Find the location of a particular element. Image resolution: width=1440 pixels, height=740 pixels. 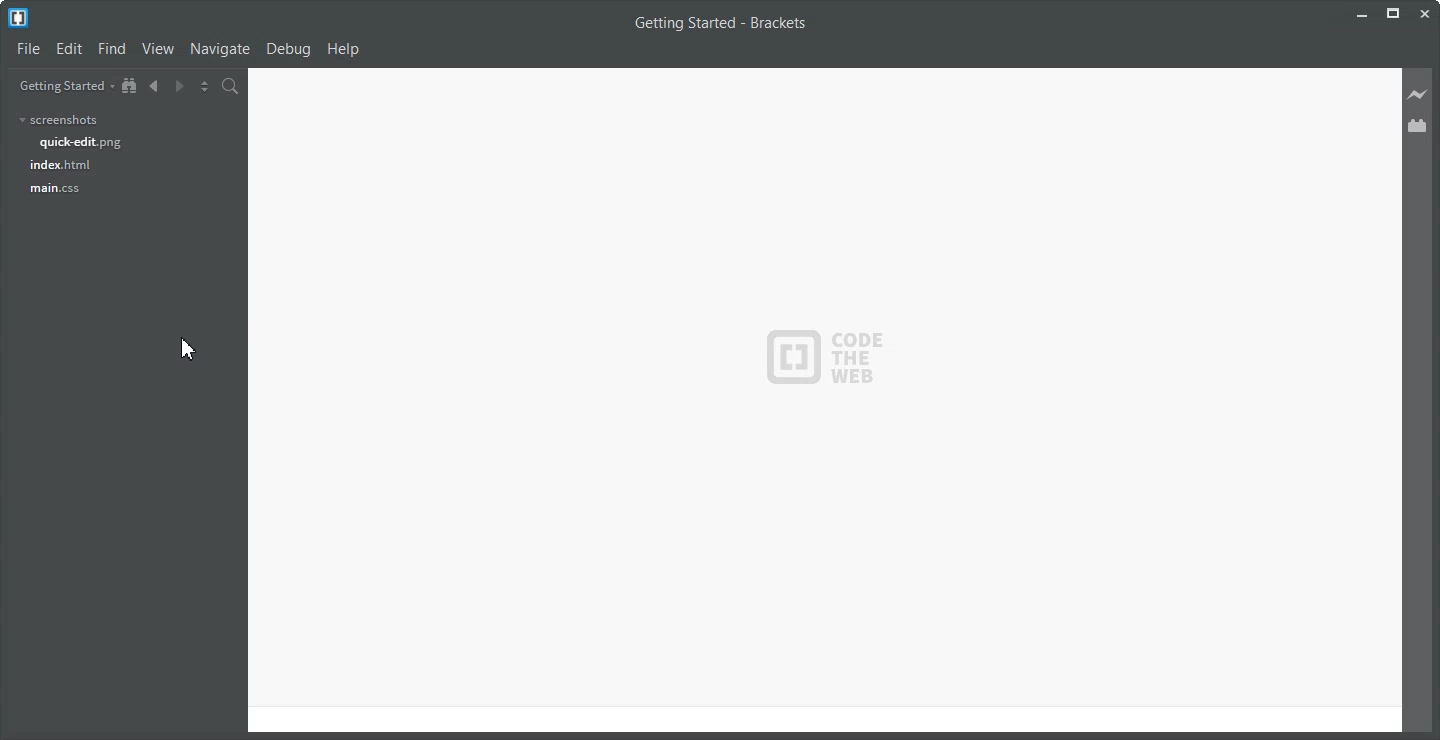

Navigate Backward is located at coordinates (155, 85).